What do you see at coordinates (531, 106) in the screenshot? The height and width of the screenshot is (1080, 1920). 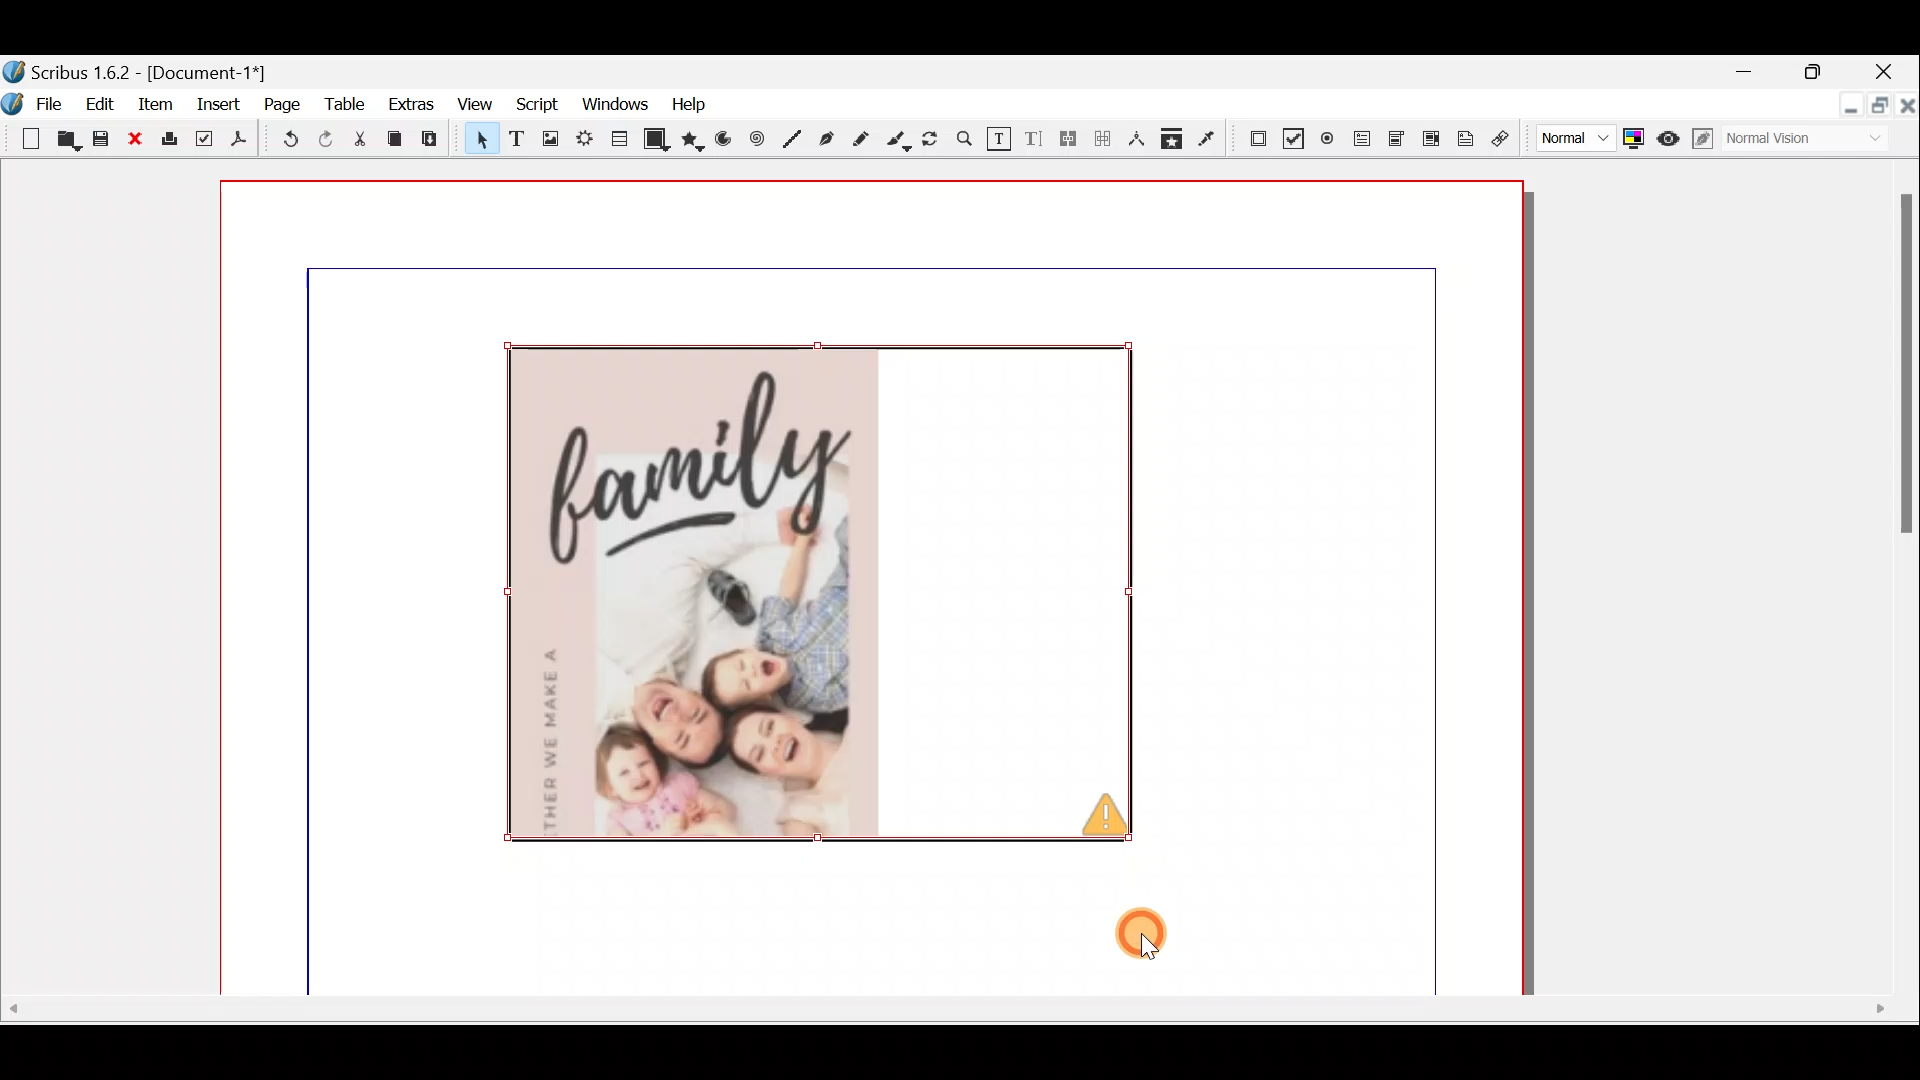 I see `Script` at bounding box center [531, 106].